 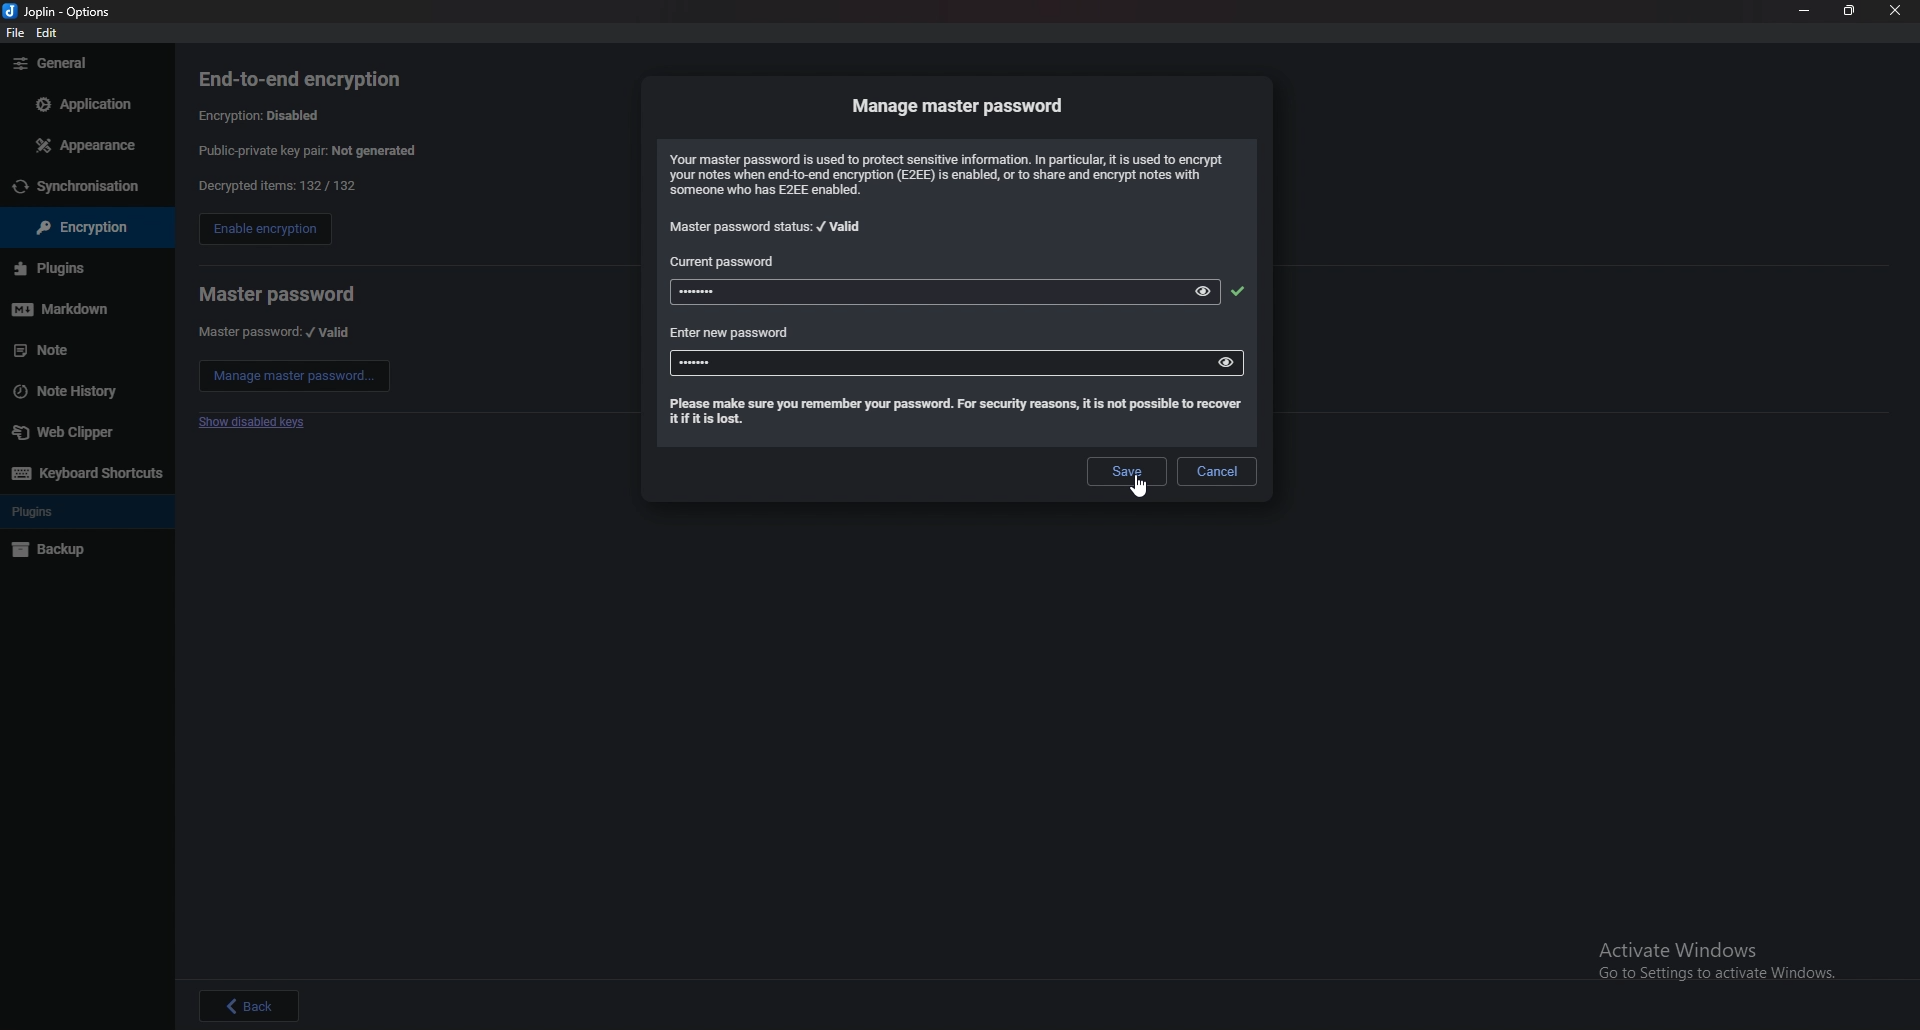 What do you see at coordinates (315, 79) in the screenshot?
I see `end to end encryption` at bounding box center [315, 79].